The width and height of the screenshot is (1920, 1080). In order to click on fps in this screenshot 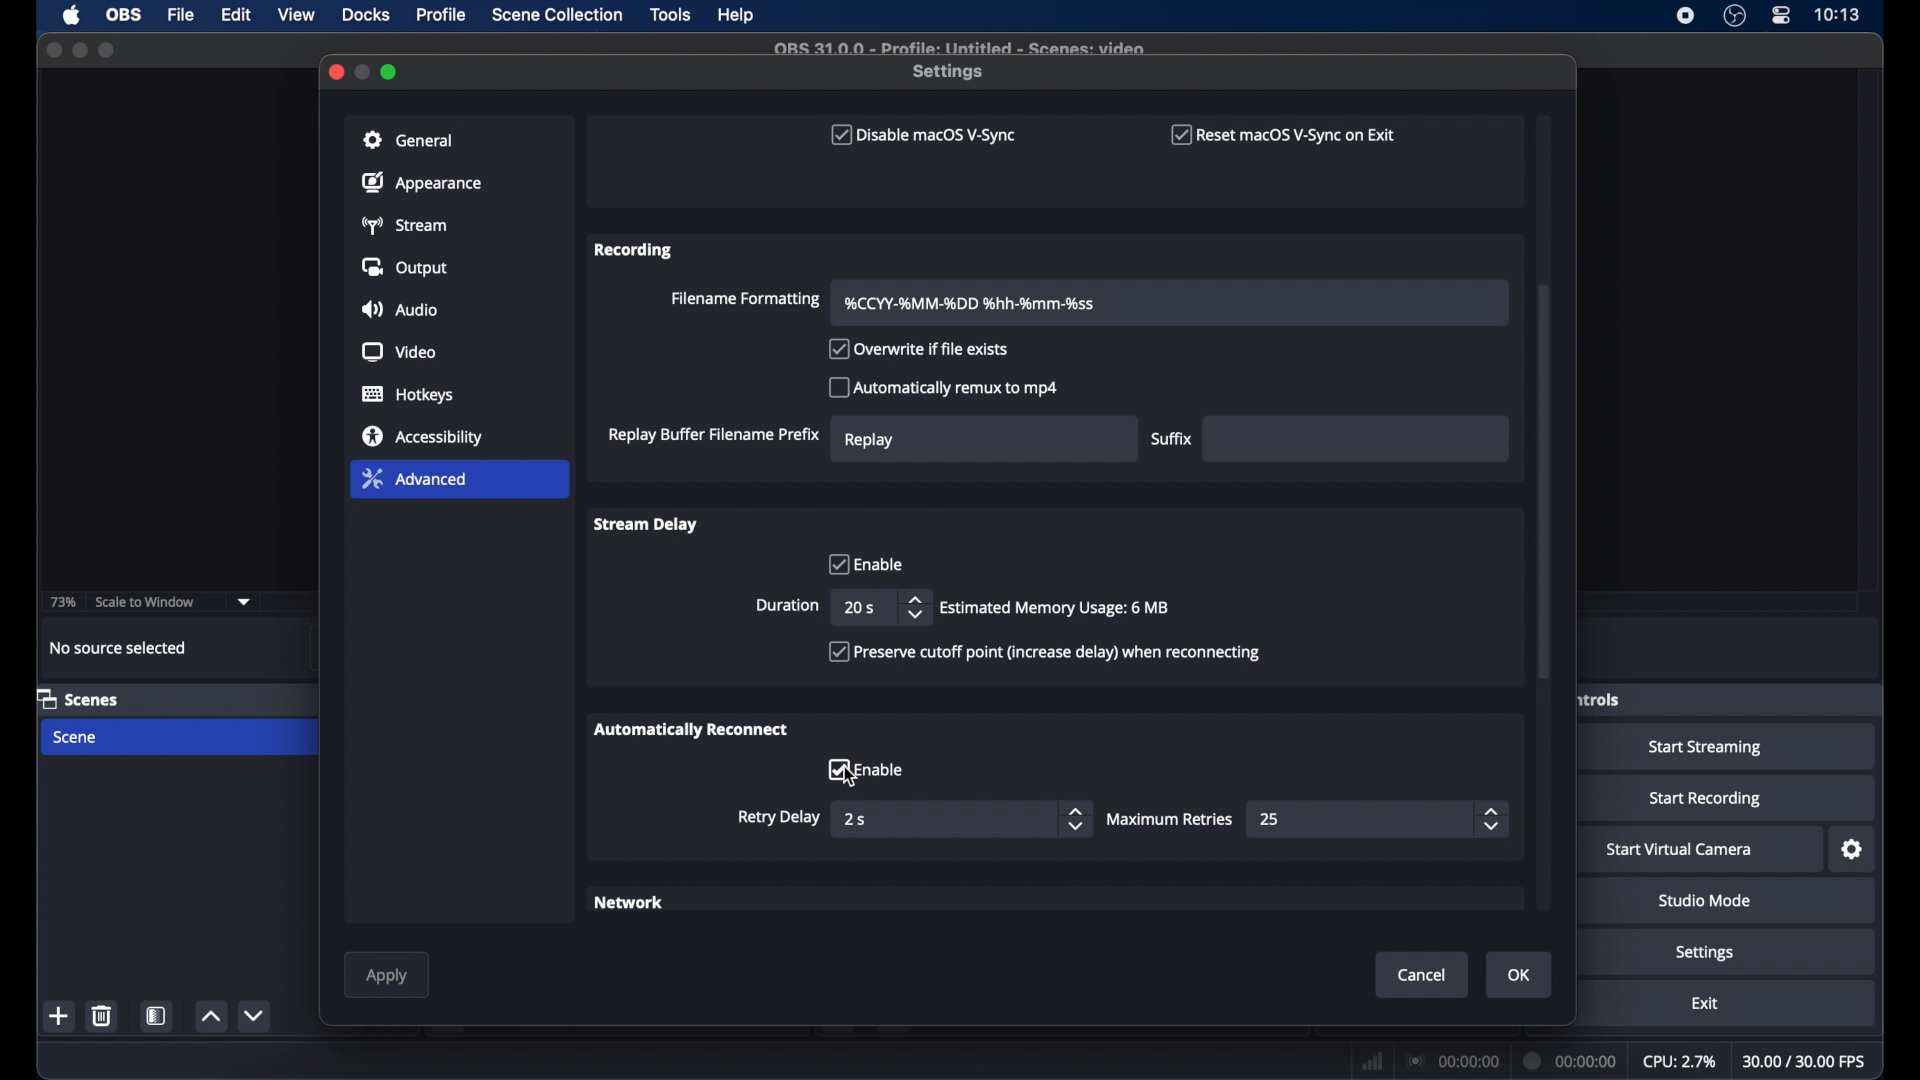, I will do `click(1805, 1062)`.